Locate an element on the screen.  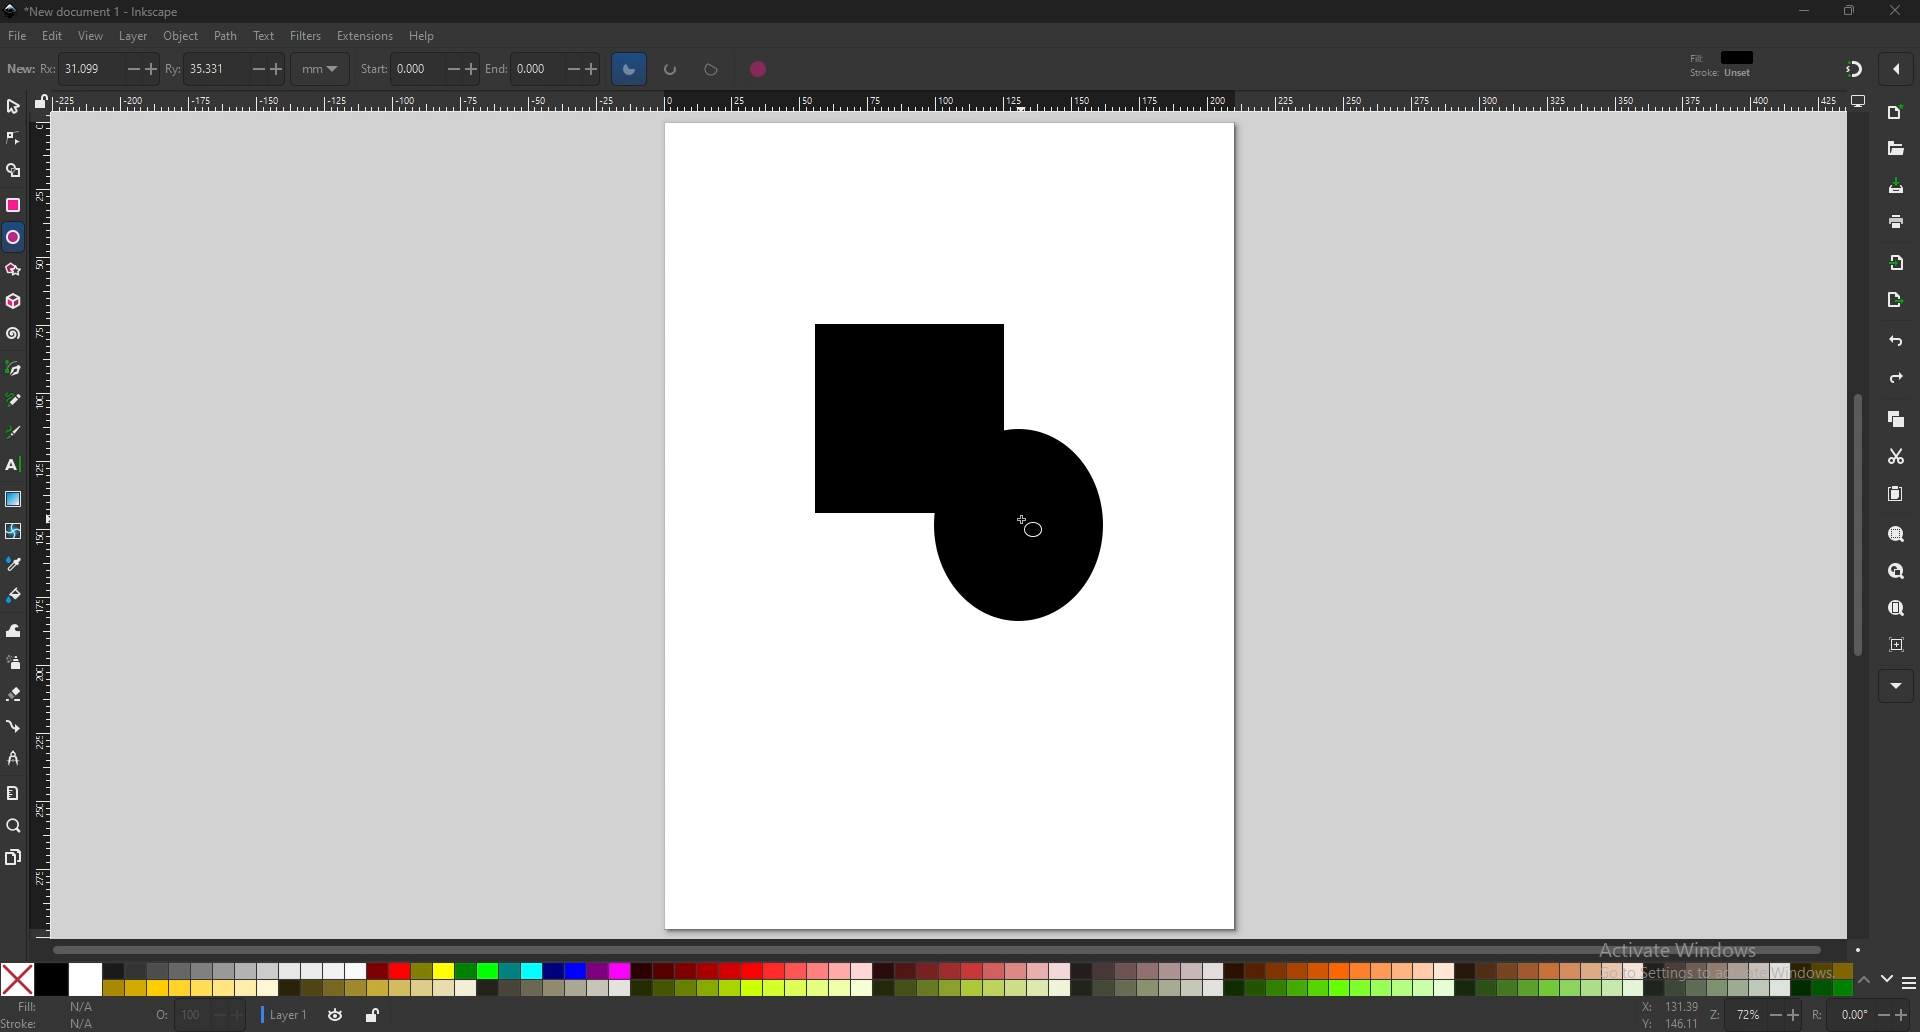
mesh is located at coordinates (14, 530).